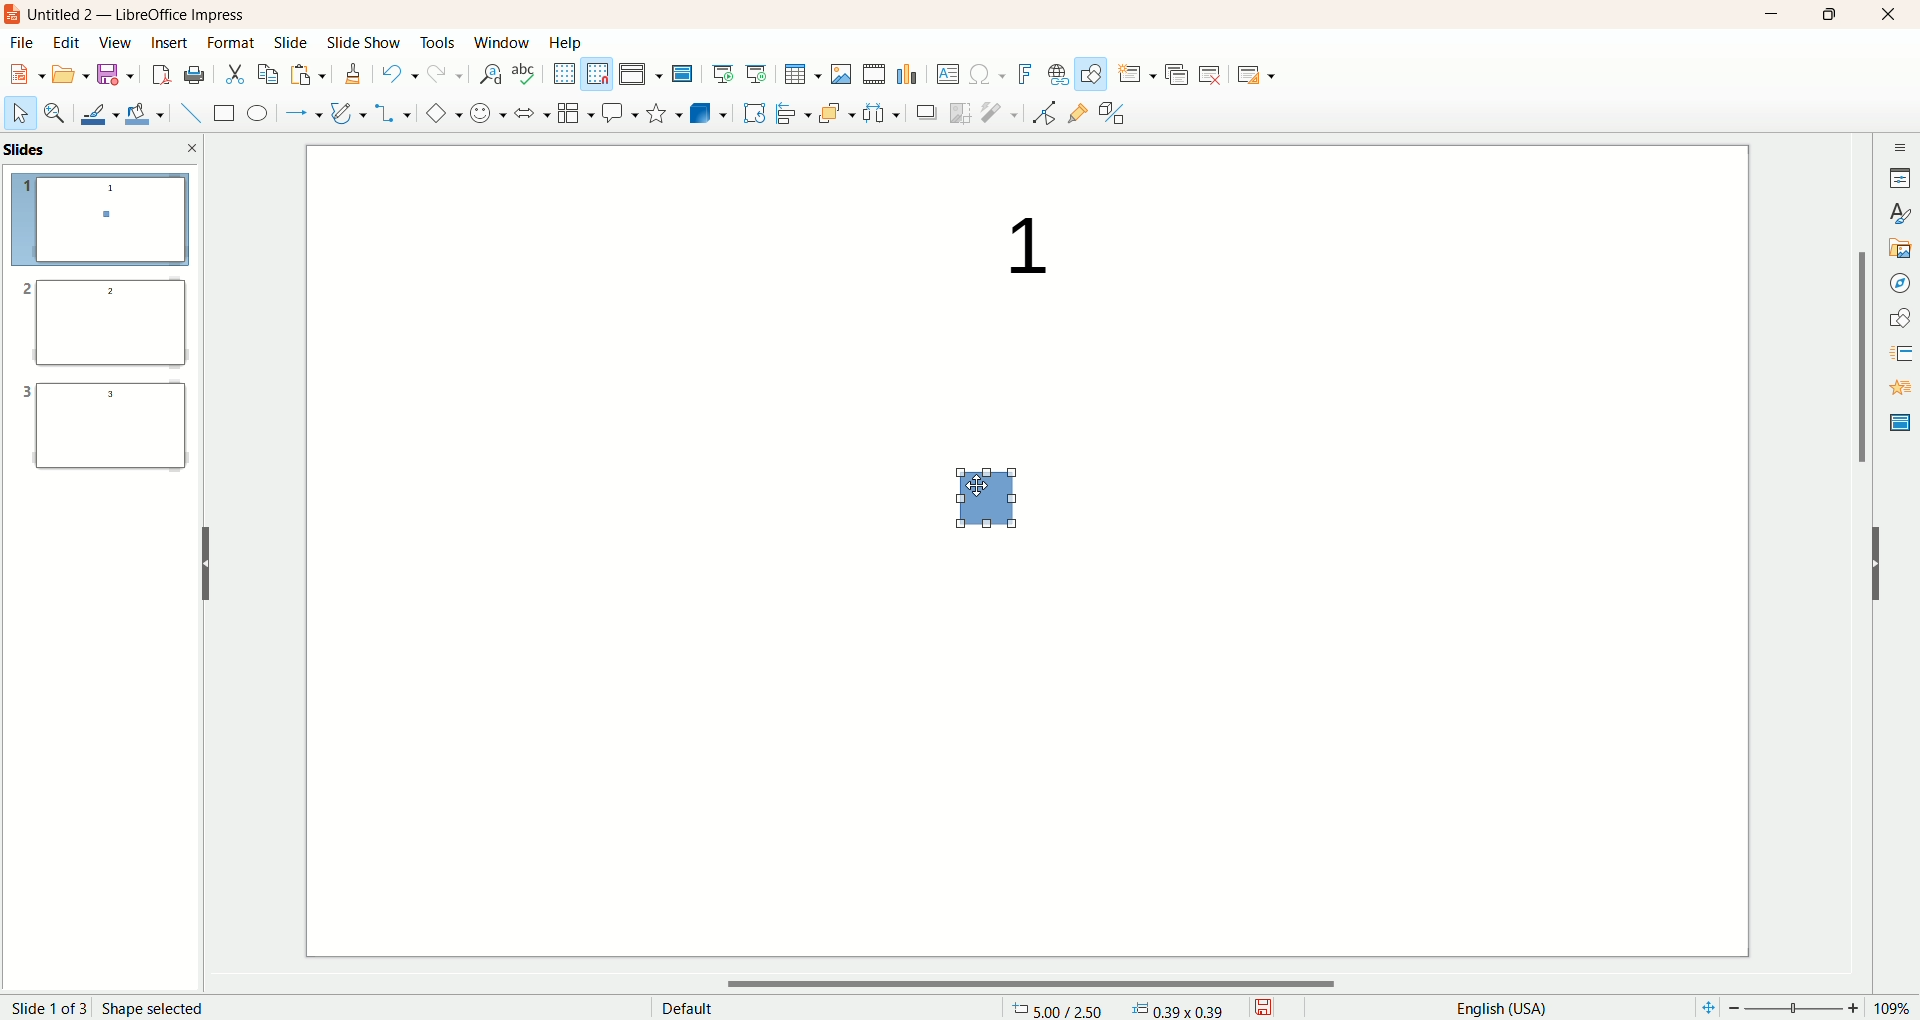 This screenshot has height=1020, width=1920. What do you see at coordinates (1010, 248) in the screenshot?
I see `text` at bounding box center [1010, 248].